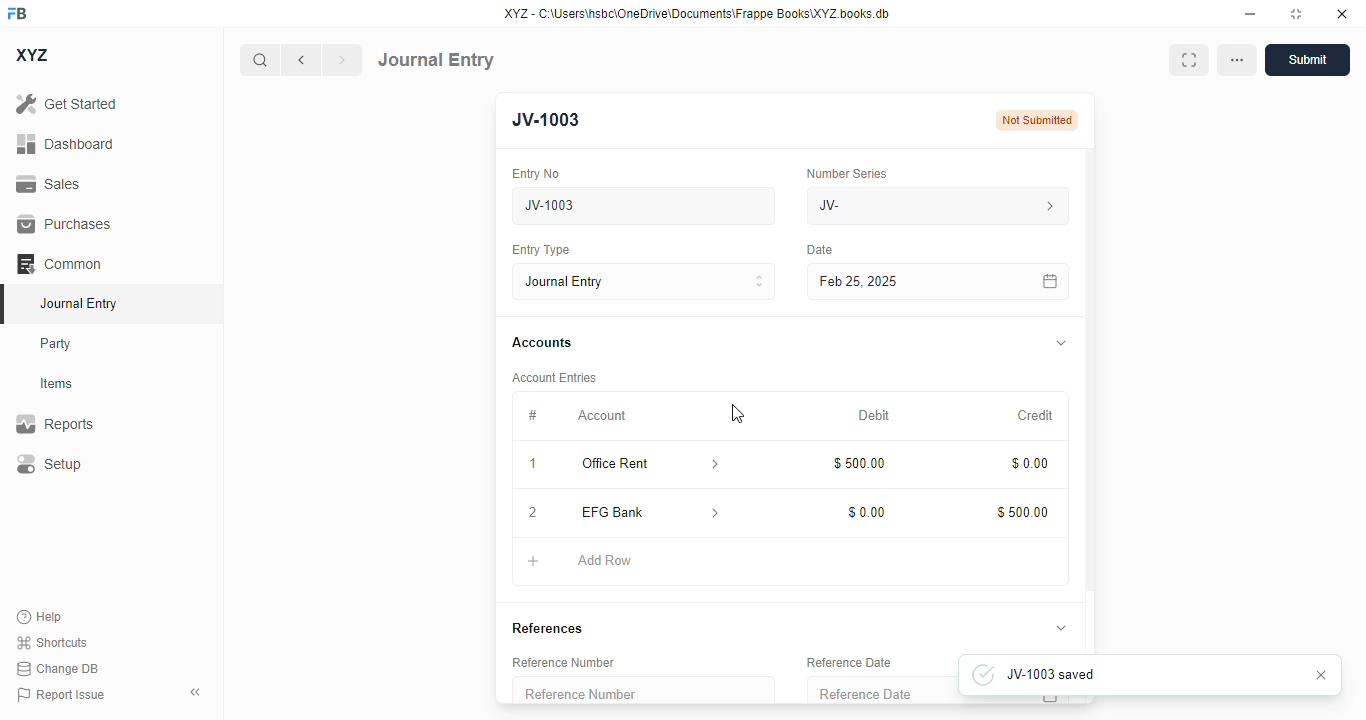 The image size is (1366, 720). Describe the element at coordinates (849, 663) in the screenshot. I see `reference data` at that location.